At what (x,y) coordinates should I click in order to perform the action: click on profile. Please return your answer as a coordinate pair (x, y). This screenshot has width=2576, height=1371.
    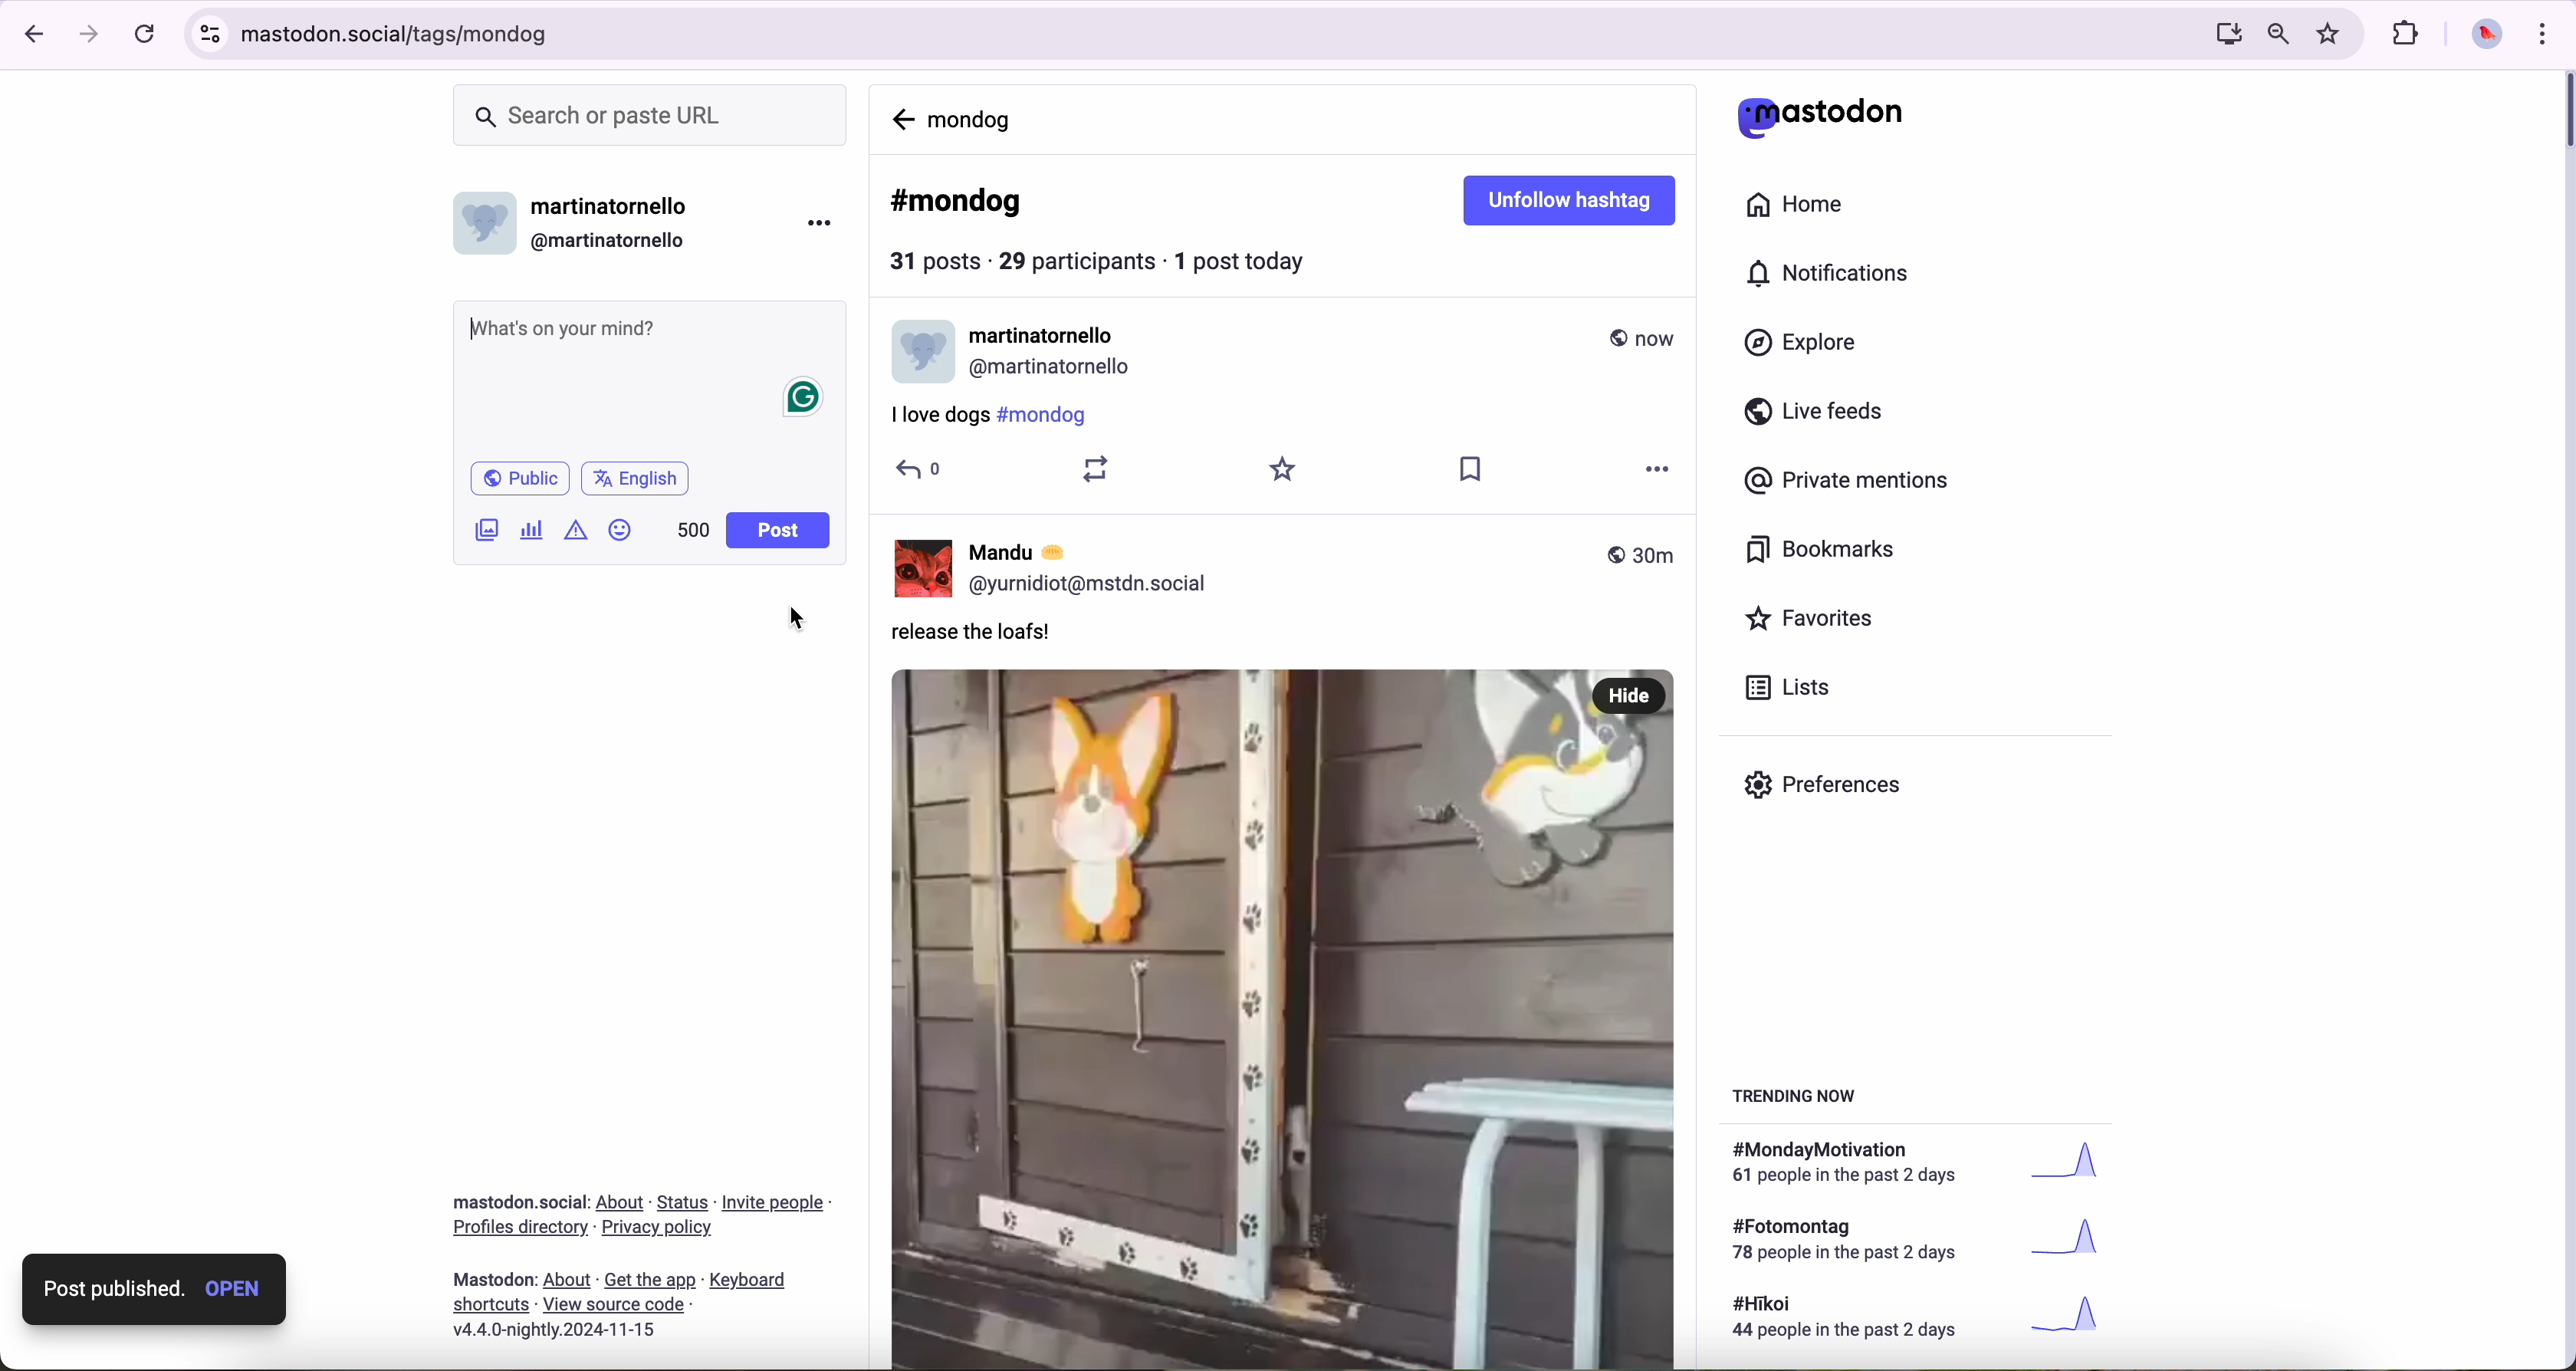
    Looking at the image, I should click on (1095, 368).